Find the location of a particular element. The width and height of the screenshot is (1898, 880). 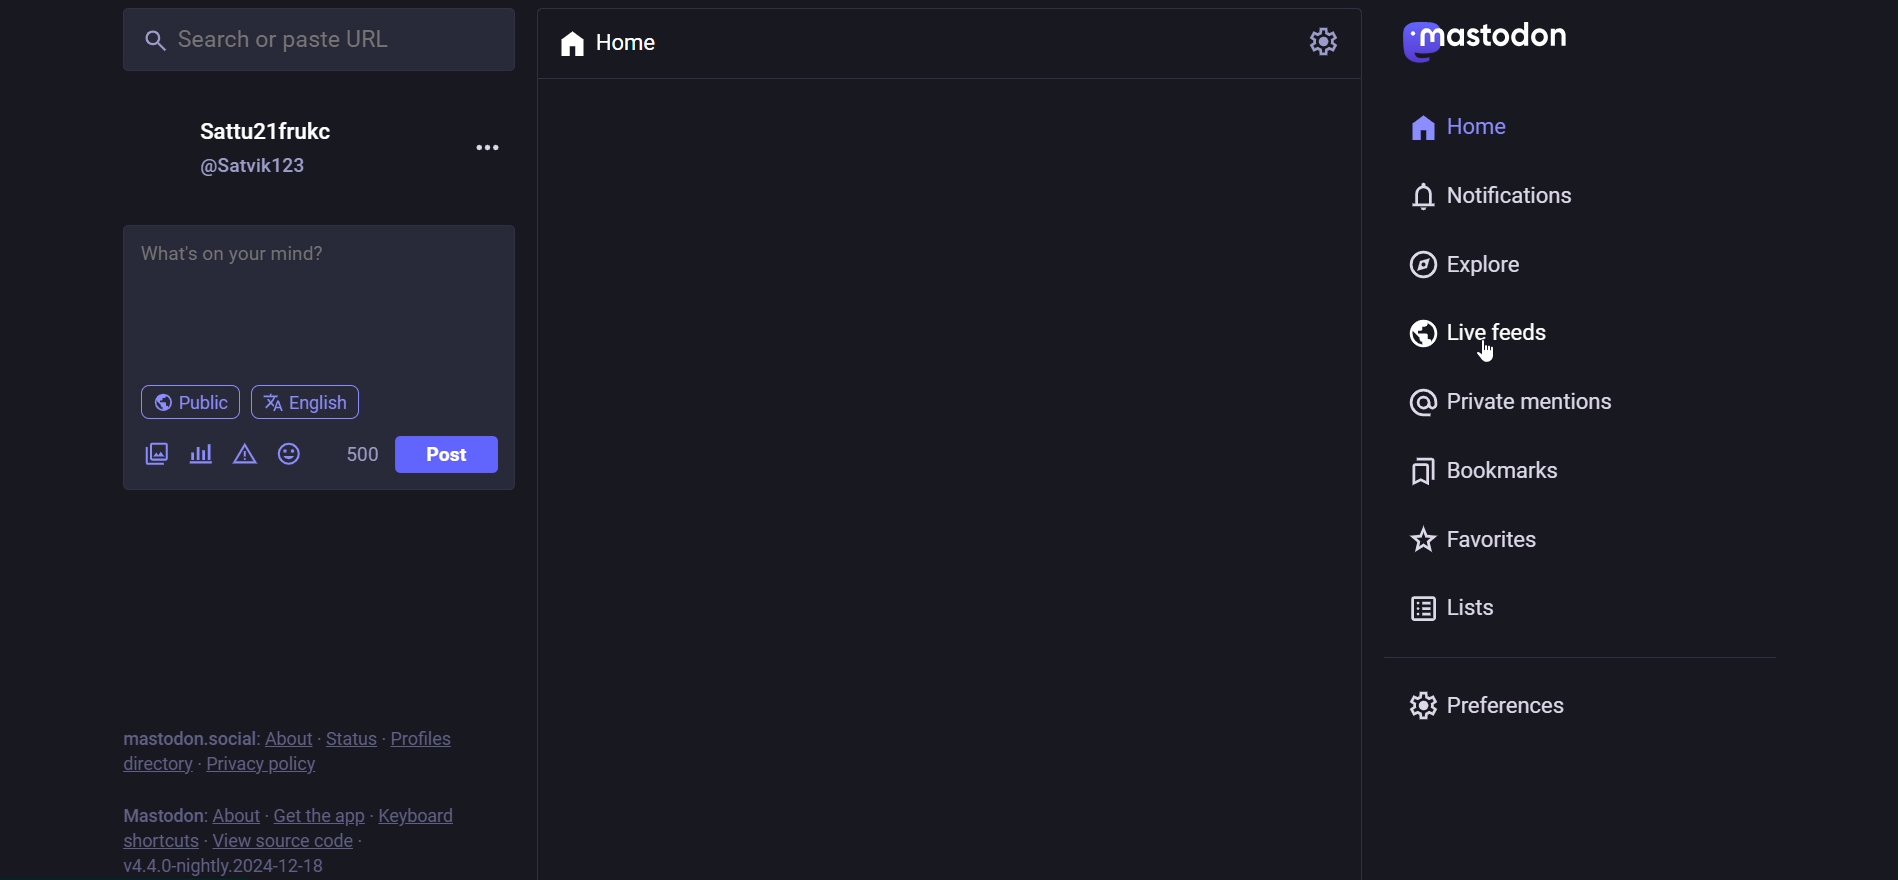

shortcut is located at coordinates (153, 840).